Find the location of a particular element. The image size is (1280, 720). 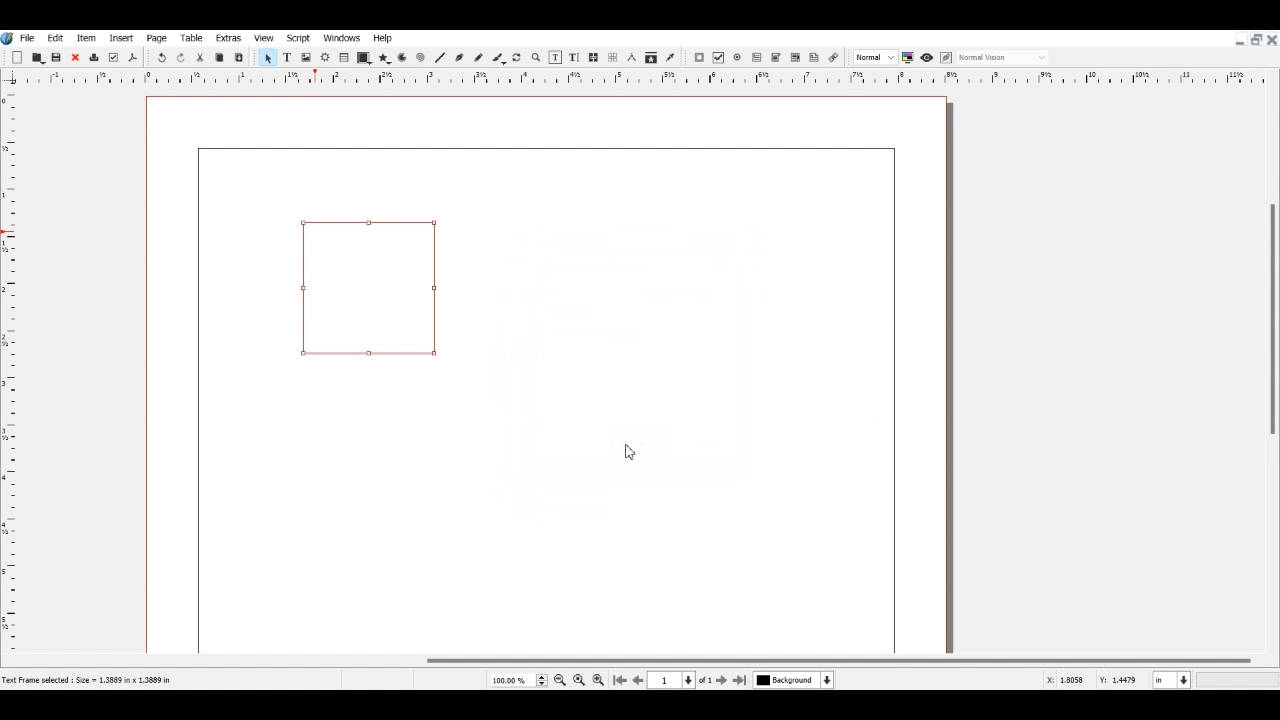

Select current Page is located at coordinates (684, 680).